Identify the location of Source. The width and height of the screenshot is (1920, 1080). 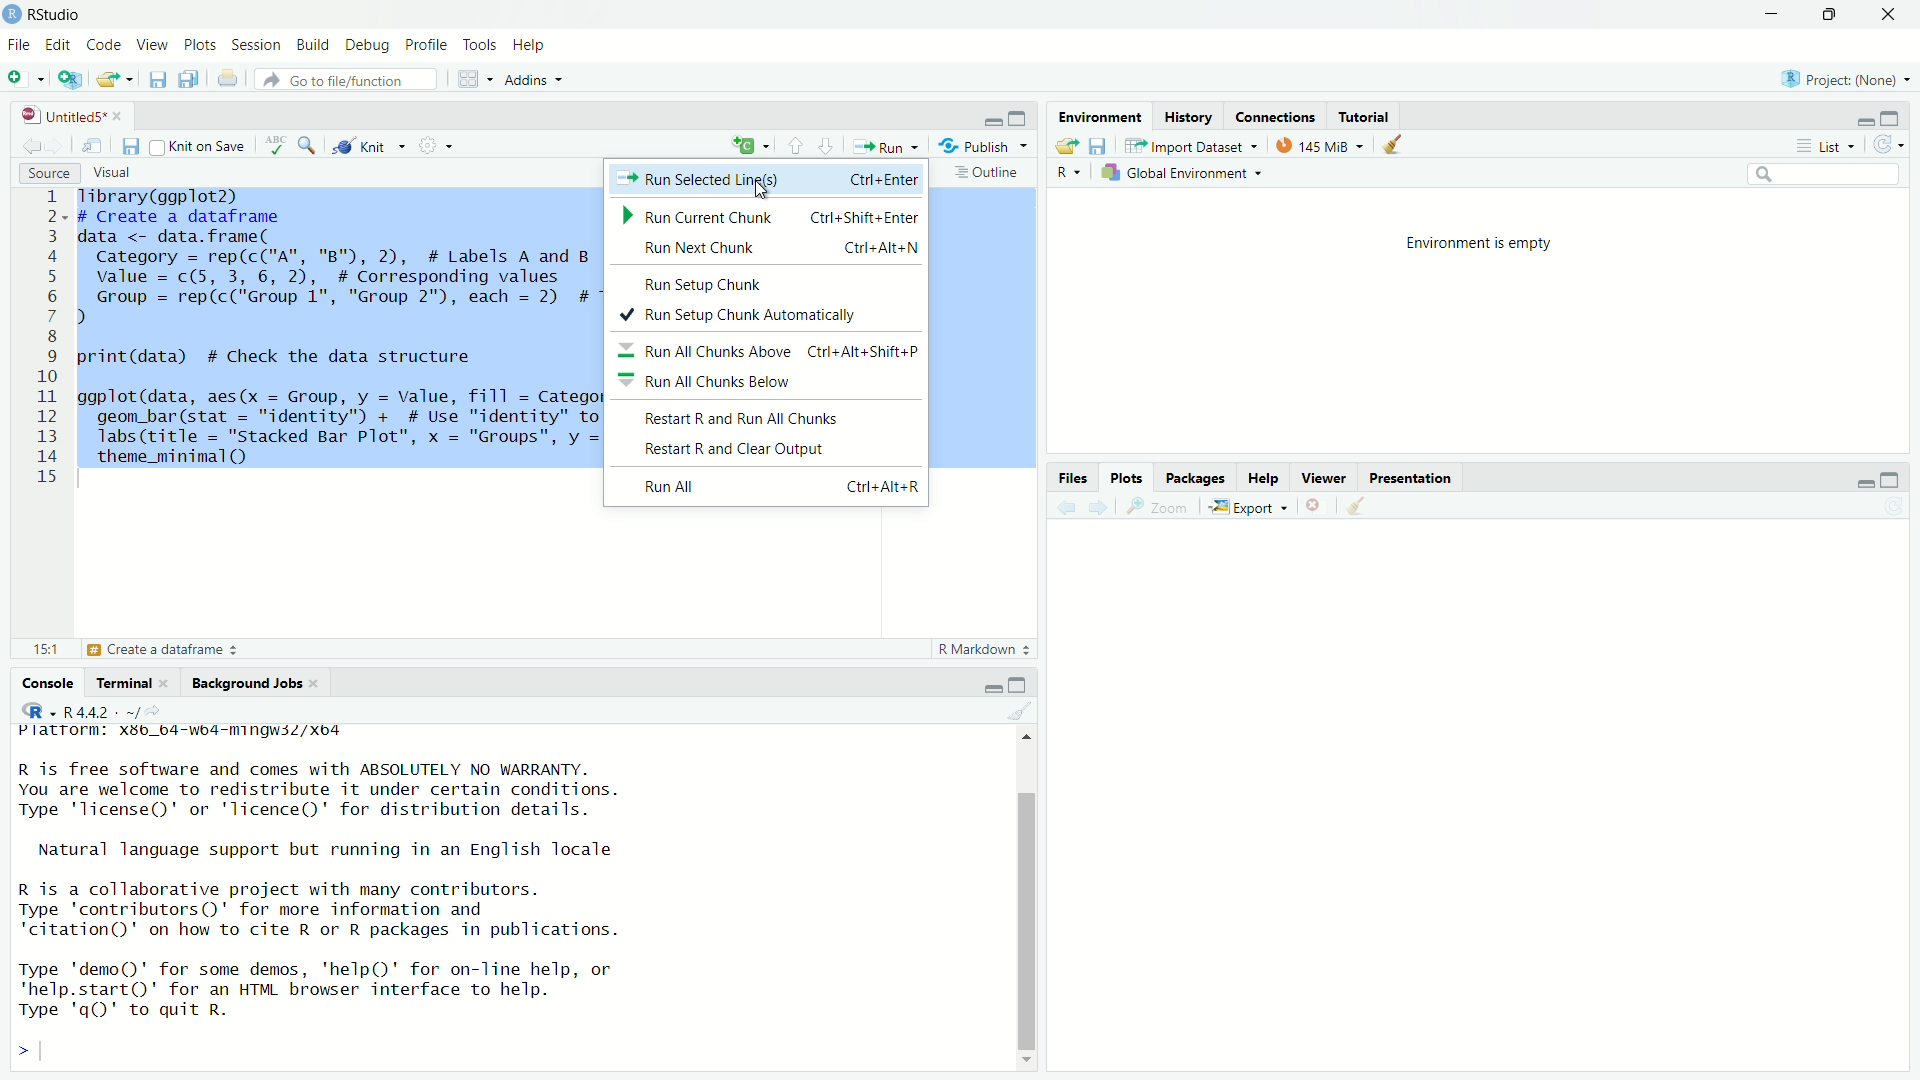
(47, 171).